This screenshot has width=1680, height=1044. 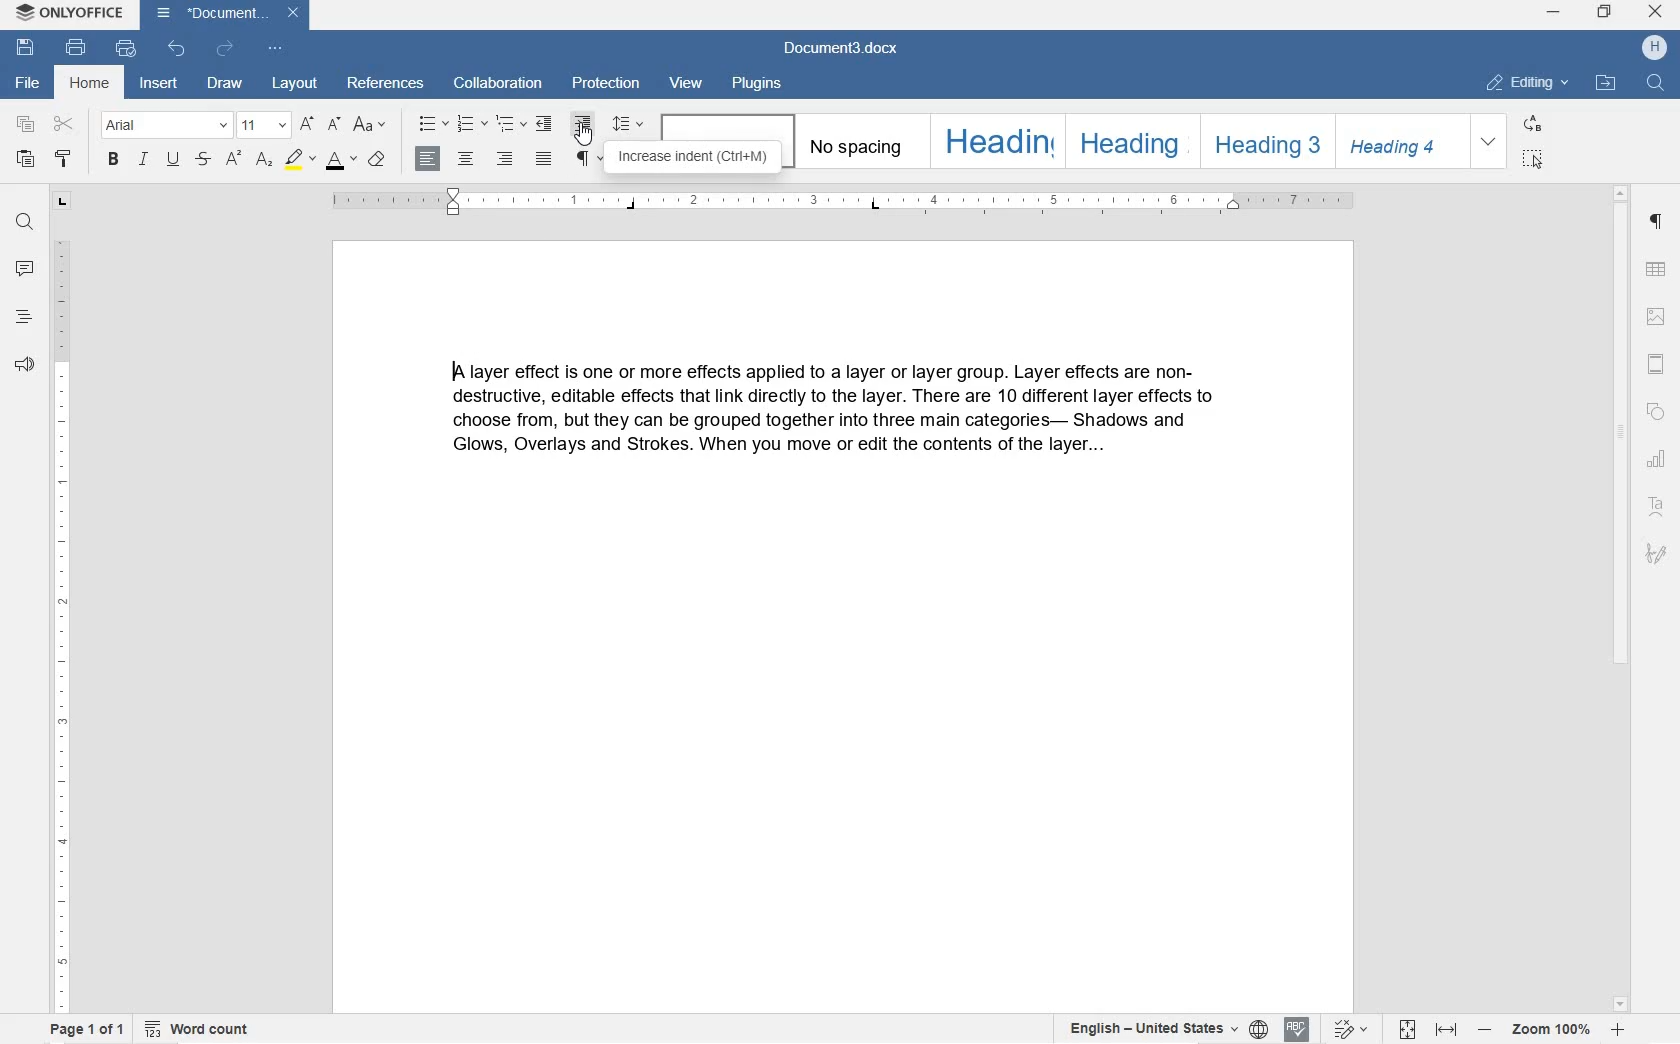 I want to click on FILE, so click(x=28, y=84).